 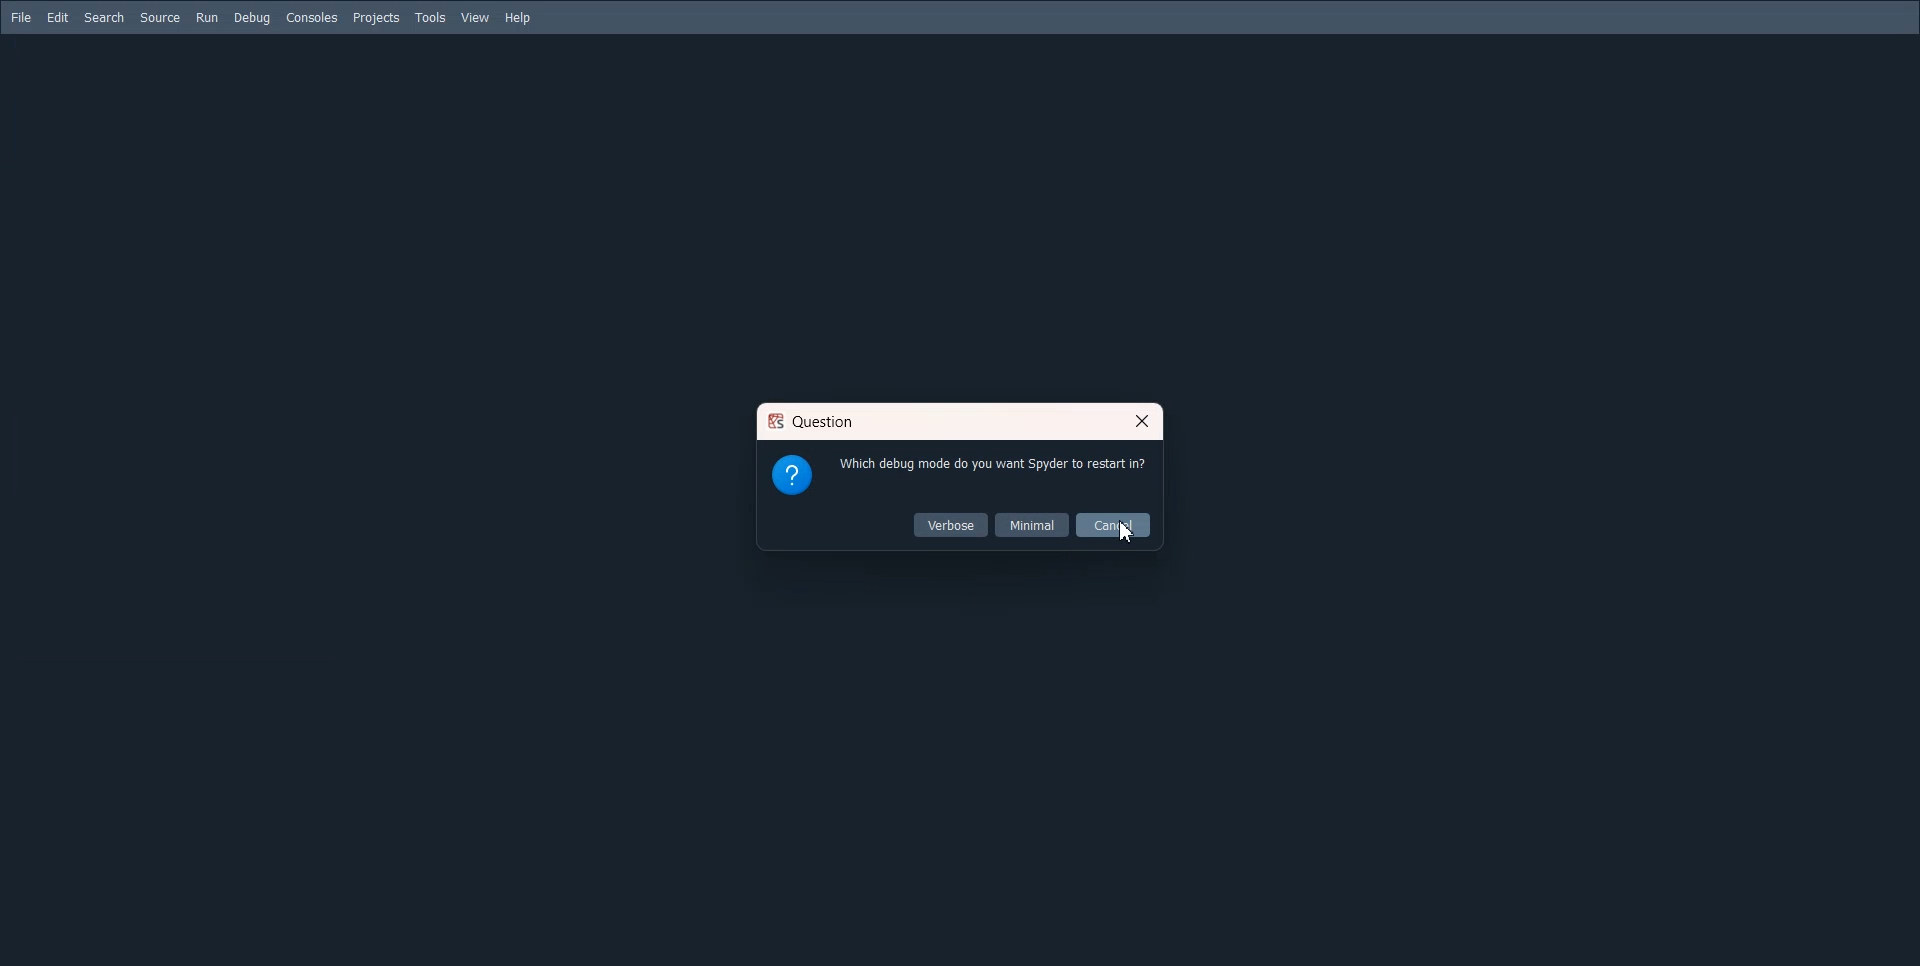 What do you see at coordinates (994, 465) in the screenshot?
I see `Which debug mode do you want Spyder to restart in?` at bounding box center [994, 465].